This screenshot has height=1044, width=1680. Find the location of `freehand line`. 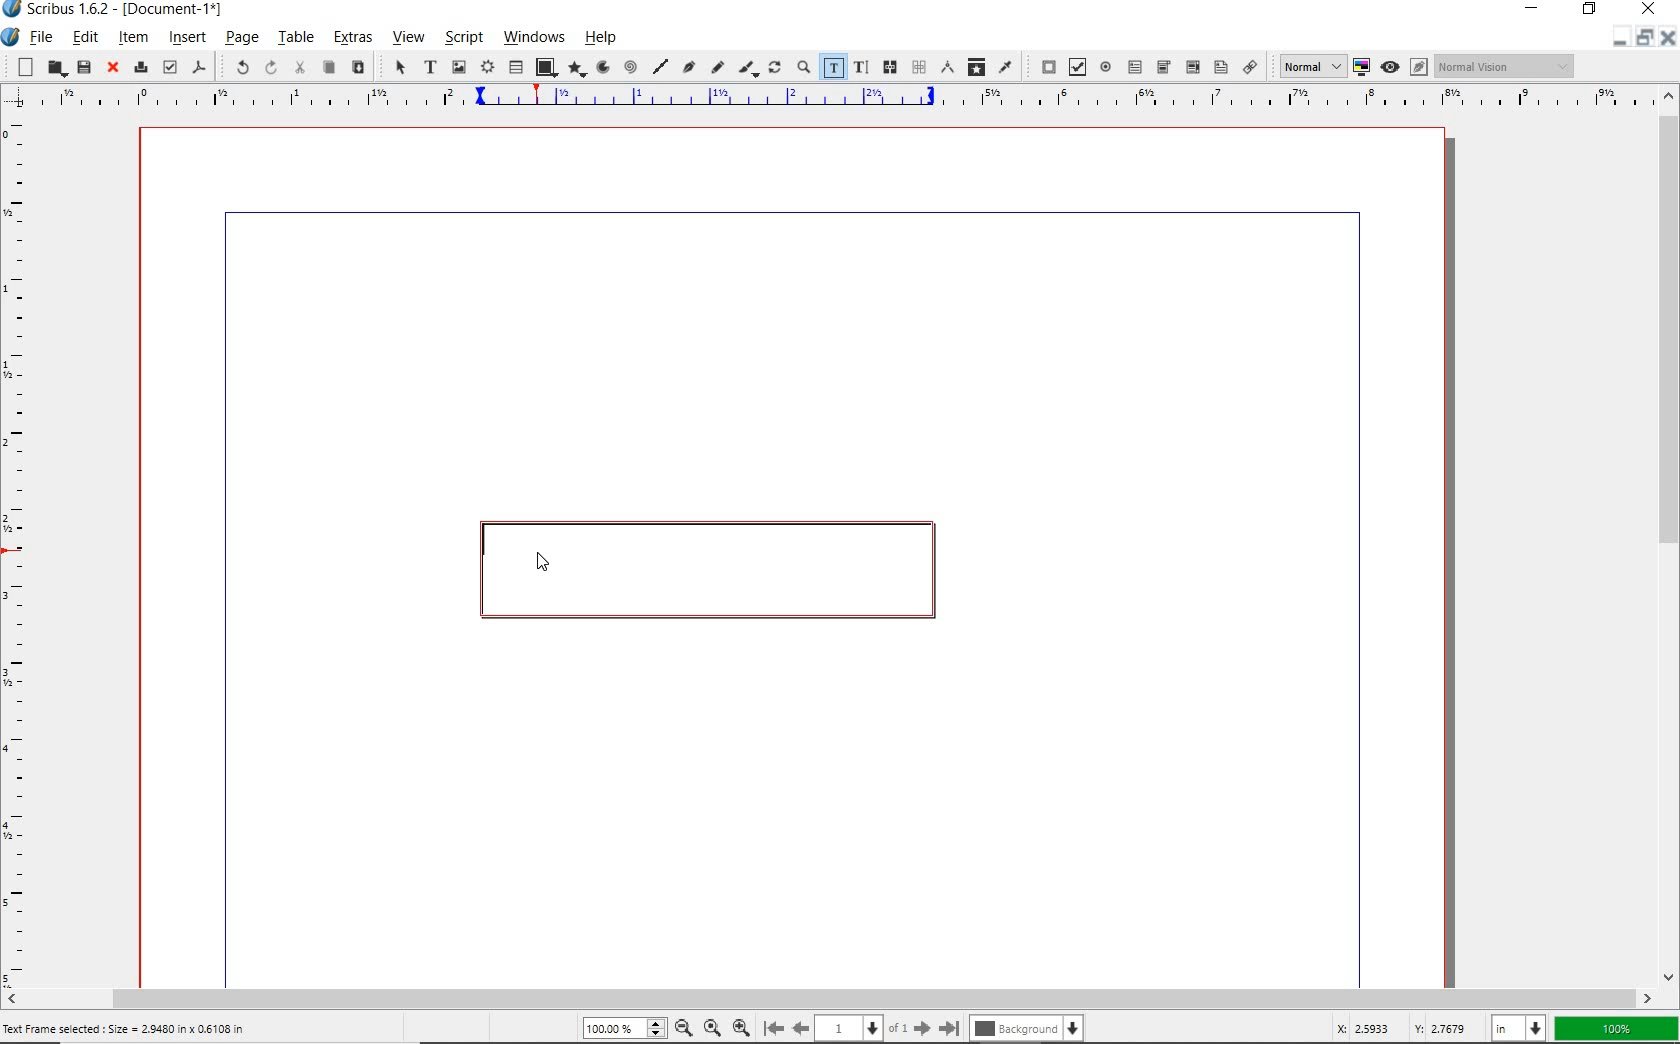

freehand line is located at coordinates (715, 68).